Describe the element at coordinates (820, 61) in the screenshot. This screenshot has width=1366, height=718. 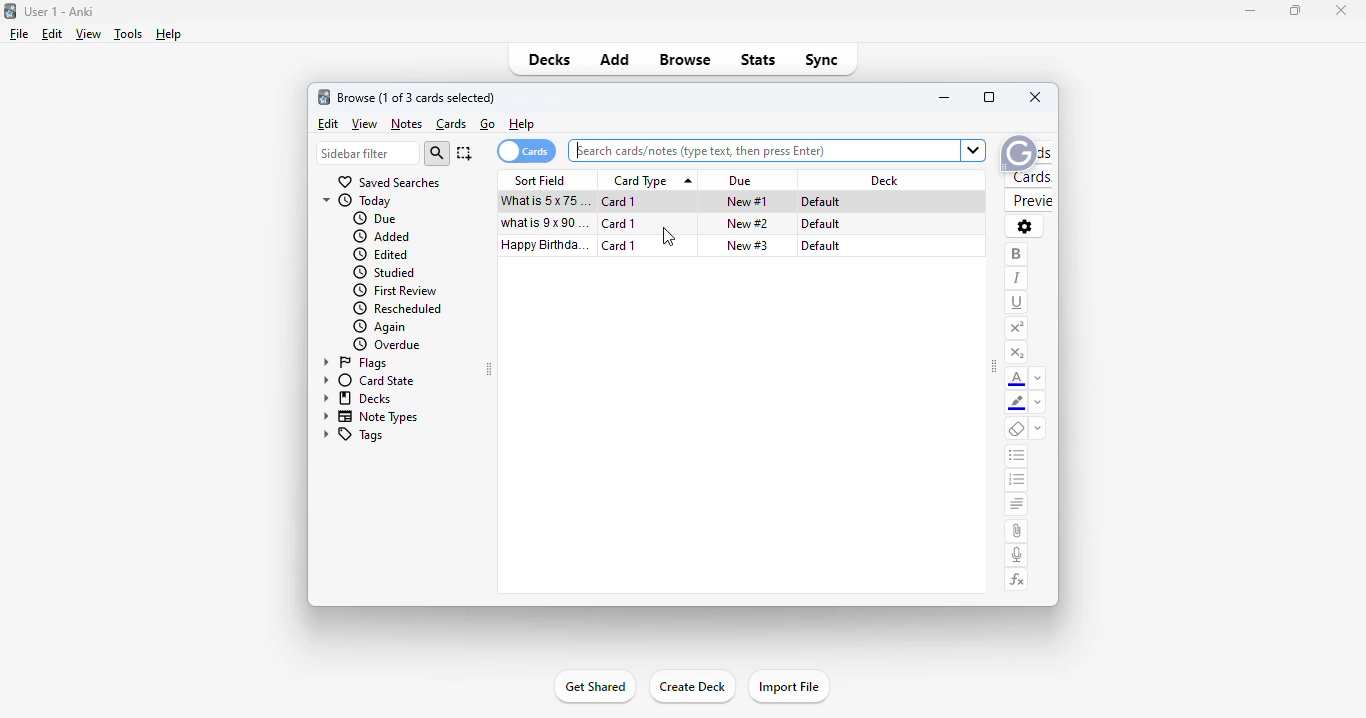
I see `sync` at that location.